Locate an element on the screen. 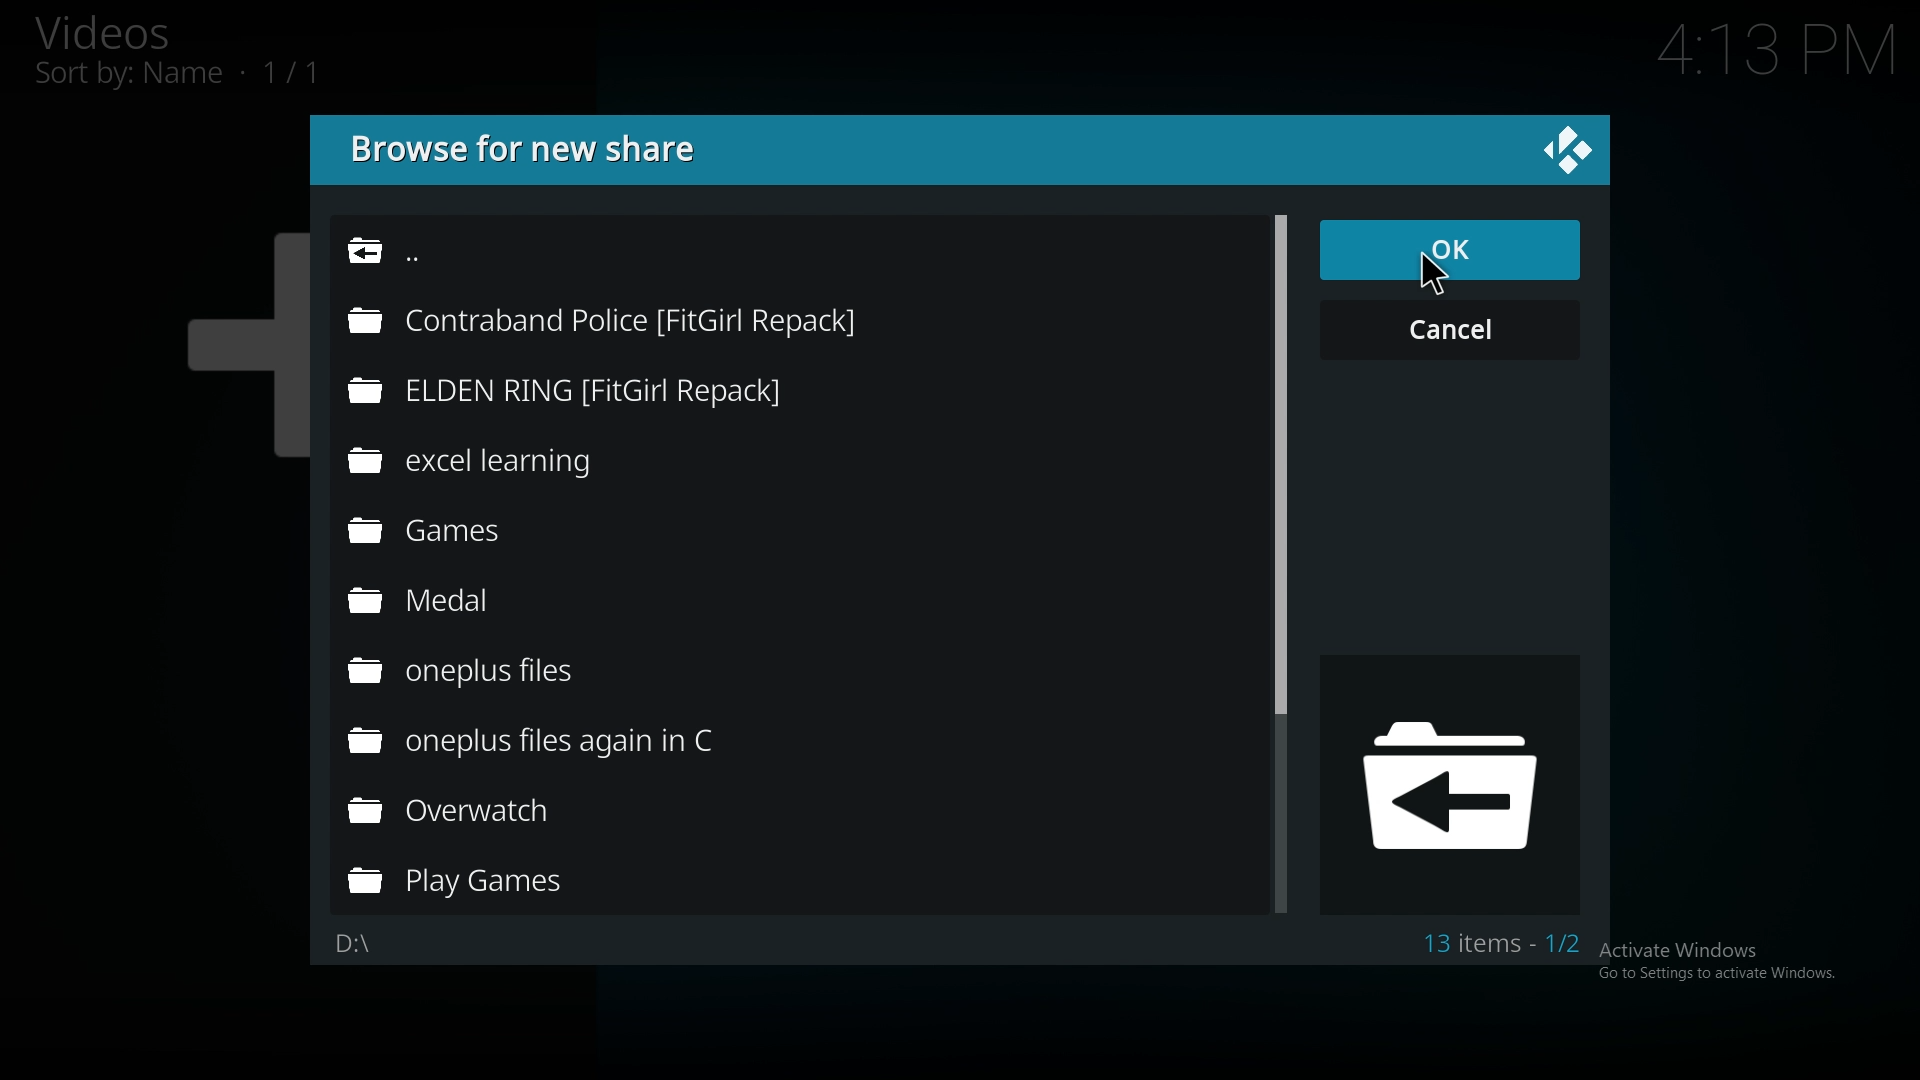  ok is located at coordinates (1447, 252).